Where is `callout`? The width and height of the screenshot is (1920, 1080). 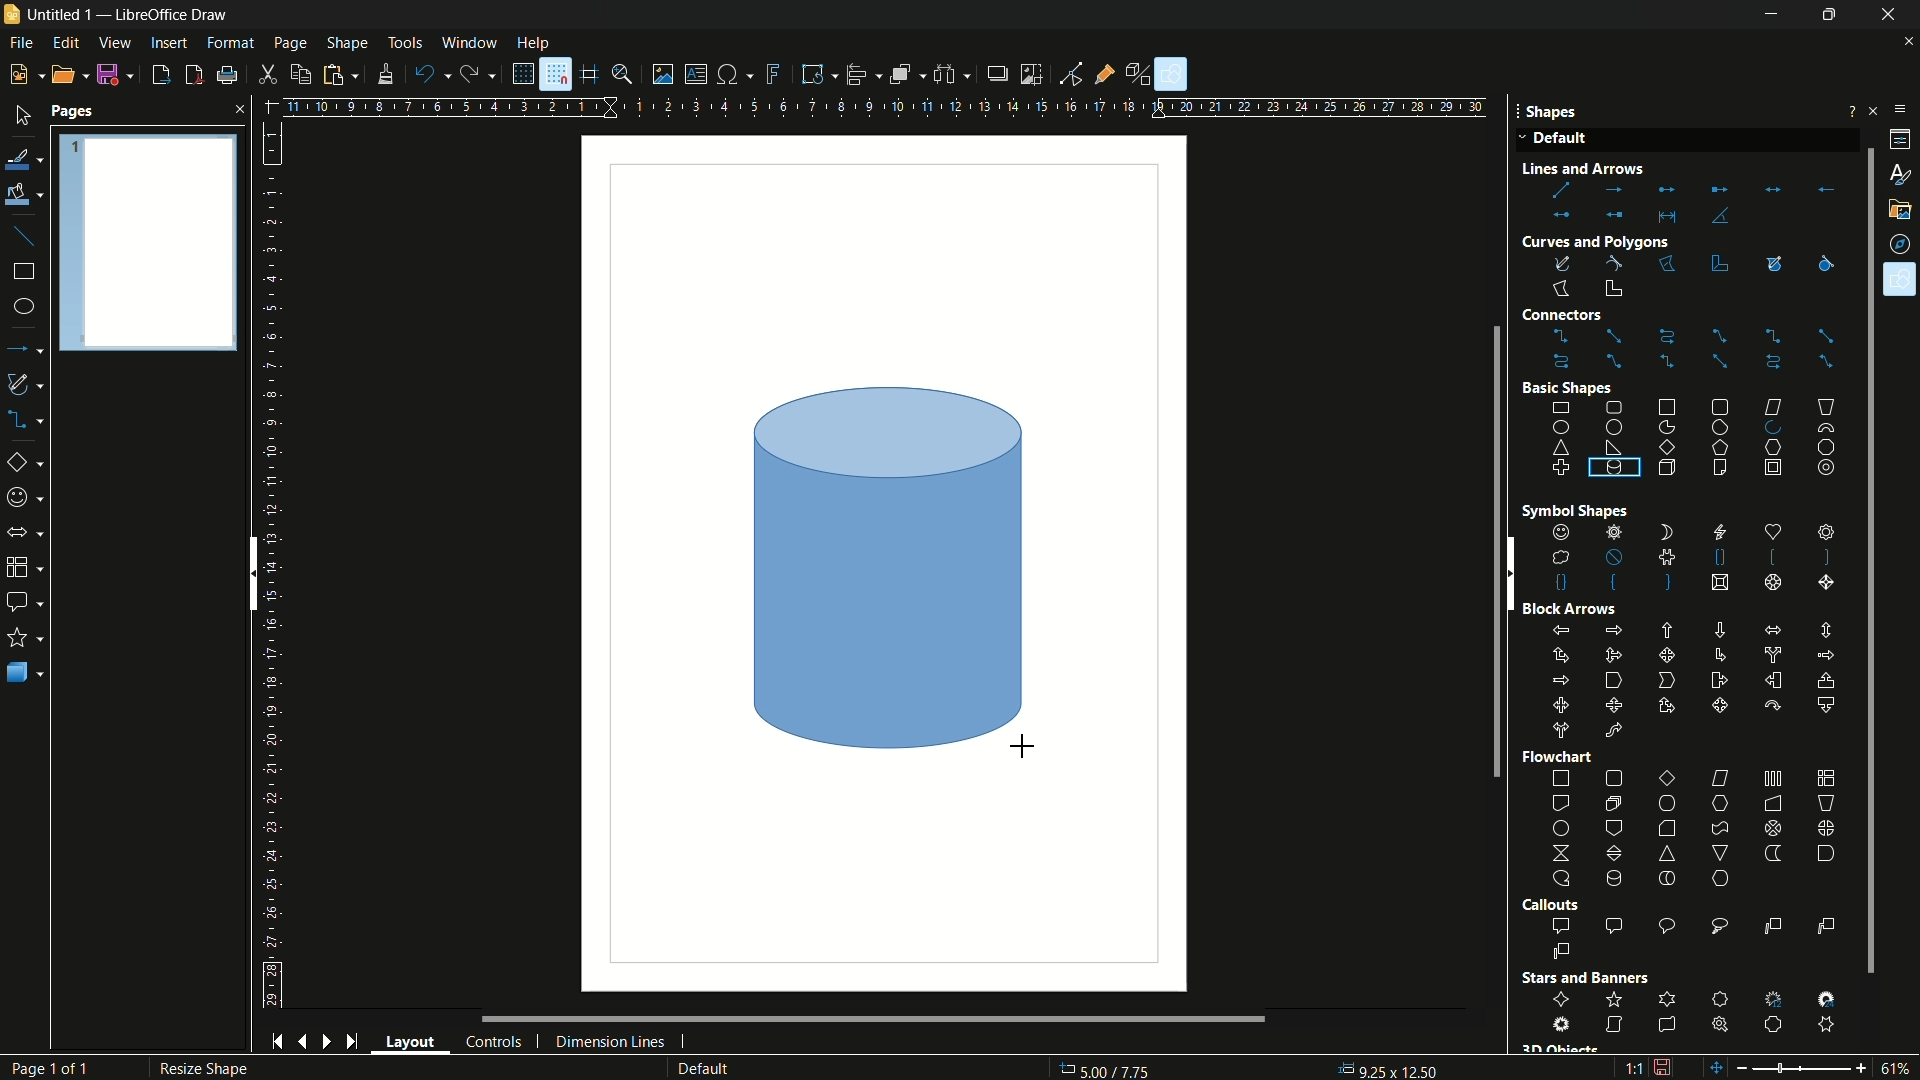 callout is located at coordinates (1696, 940).